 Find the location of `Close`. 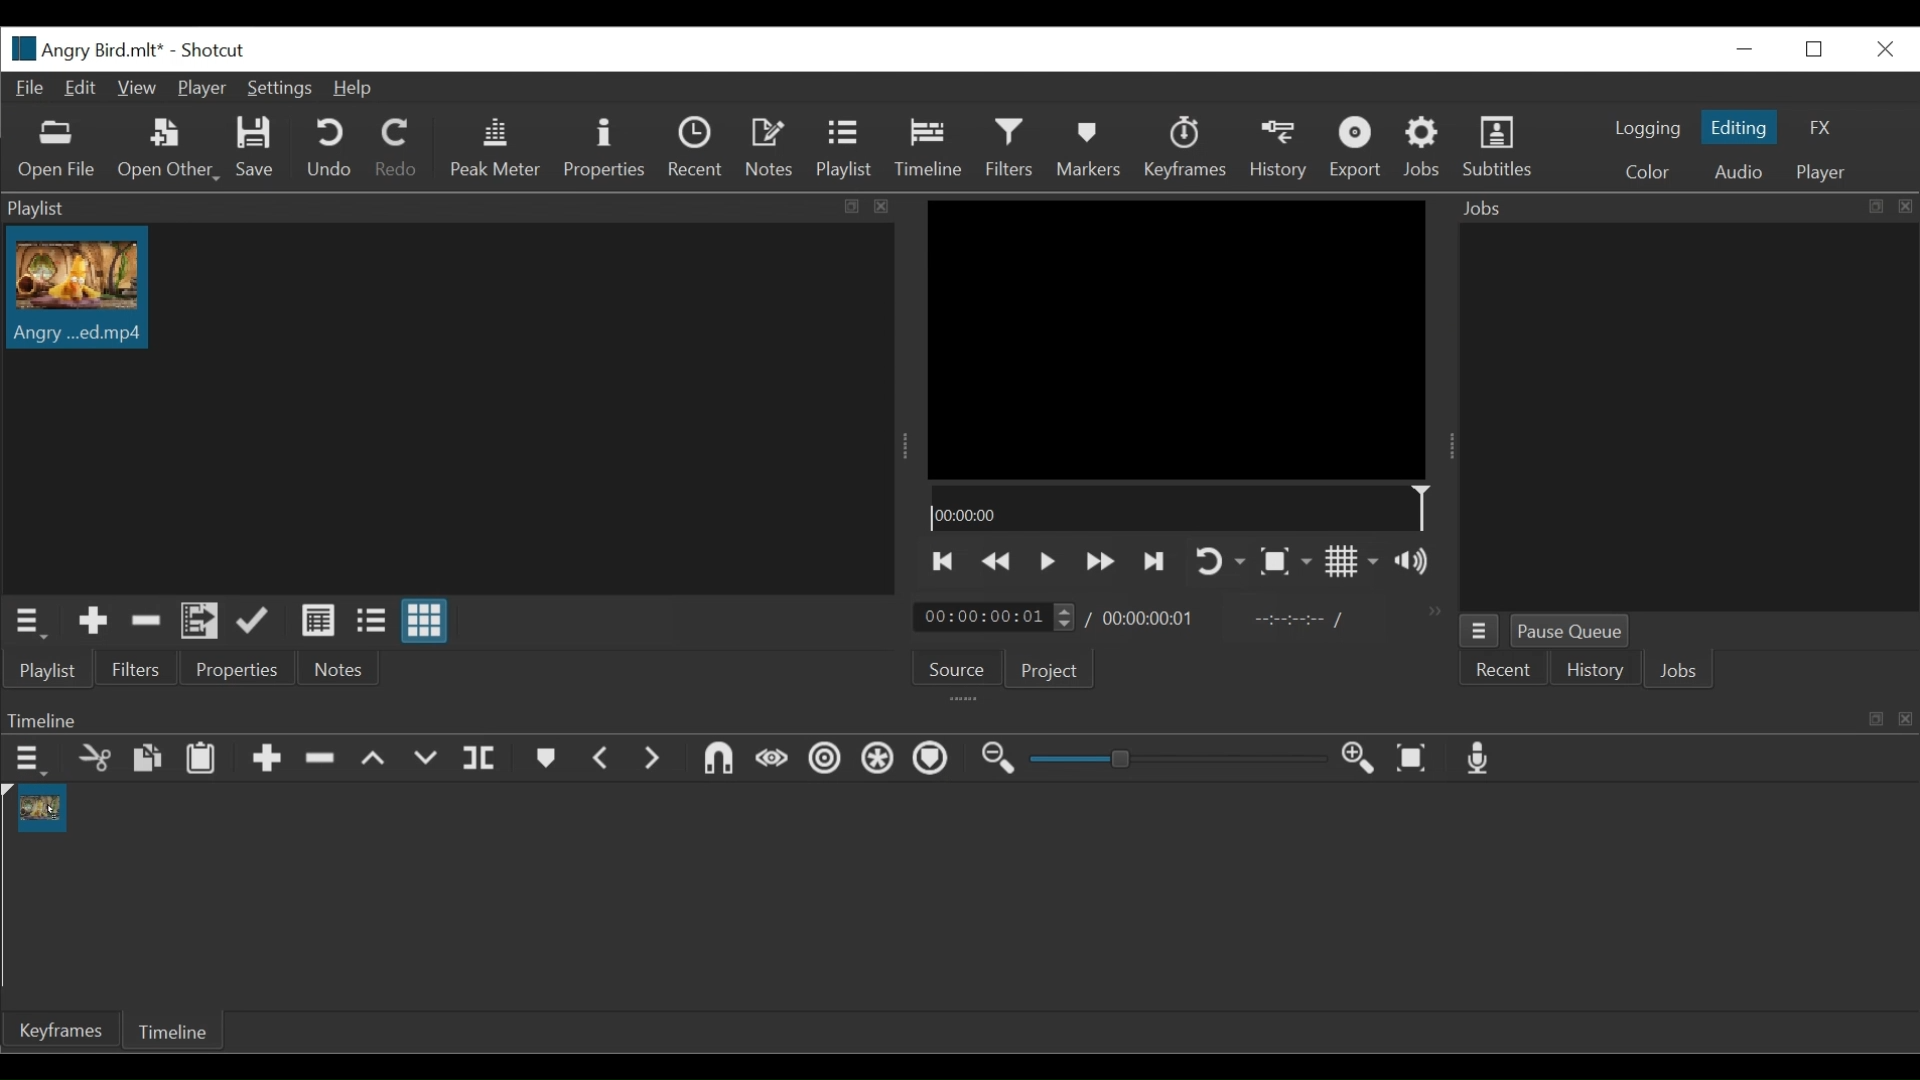

Close is located at coordinates (1886, 49).